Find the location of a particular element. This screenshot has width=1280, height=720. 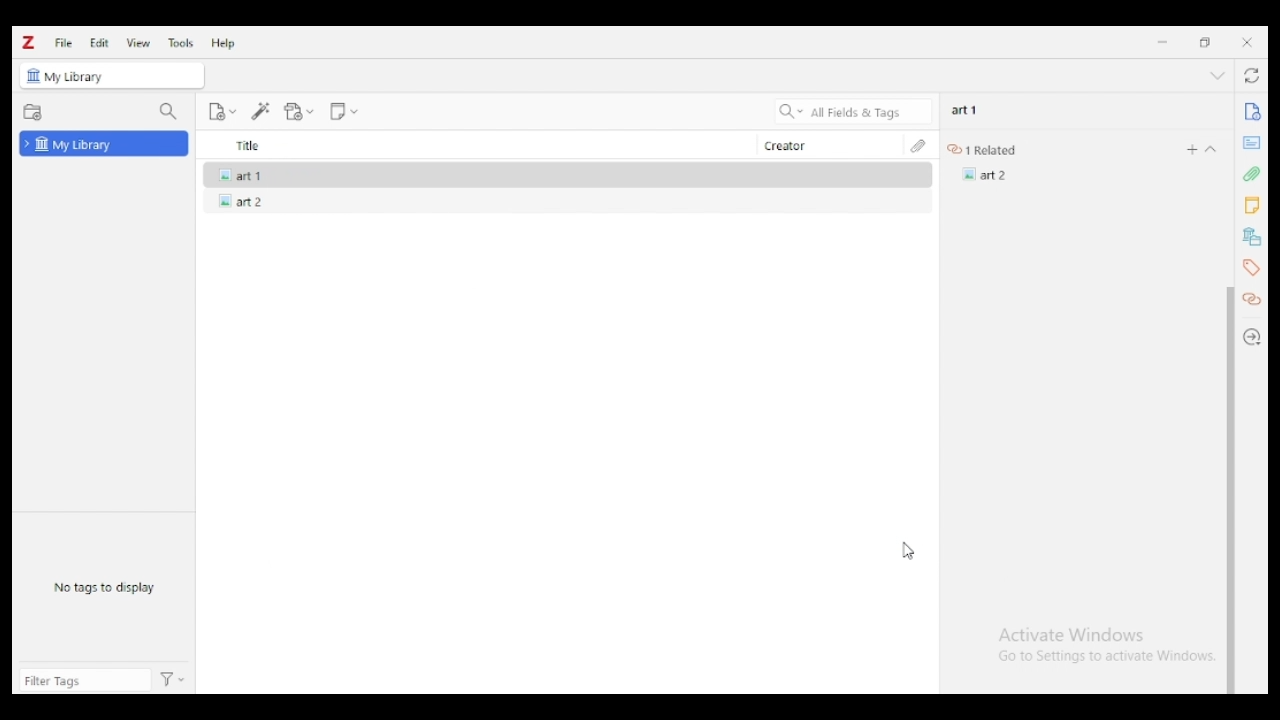

help is located at coordinates (224, 43).